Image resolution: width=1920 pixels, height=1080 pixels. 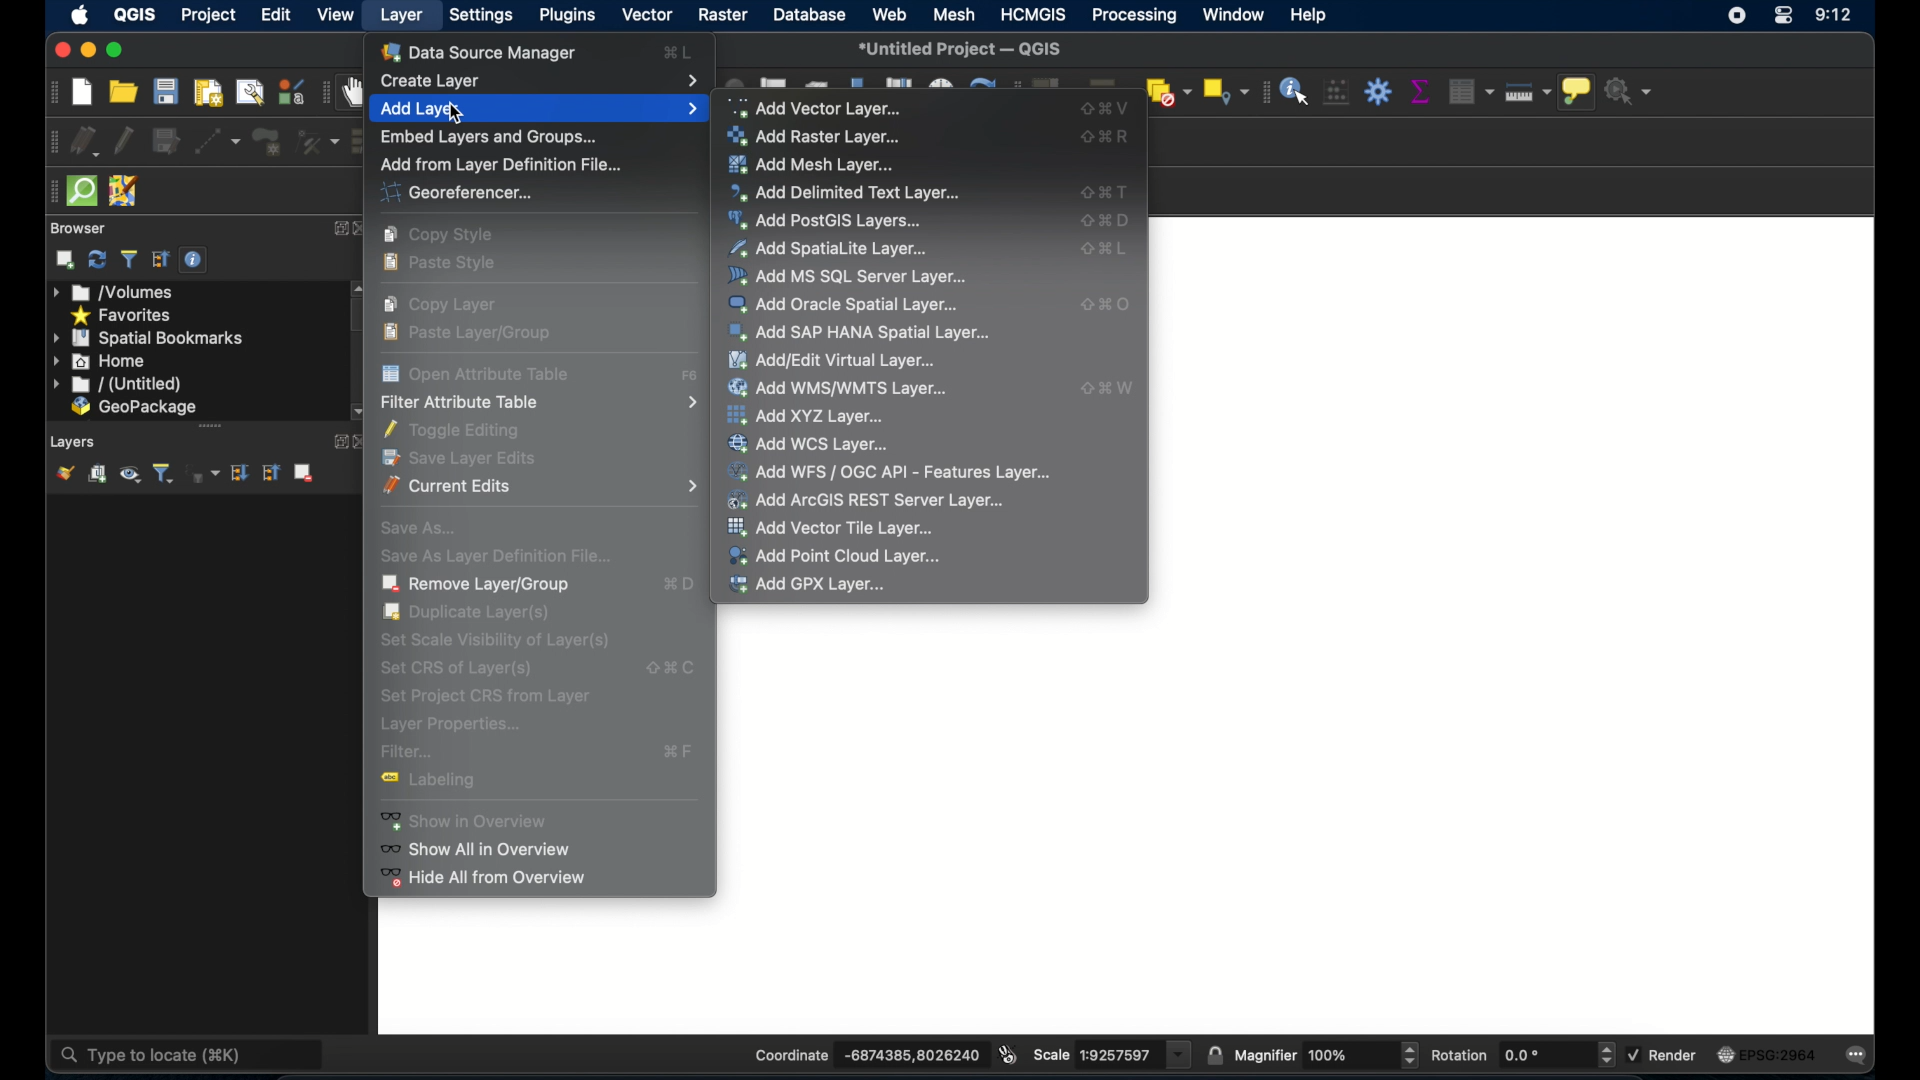 I want to click on rotation, so click(x=1523, y=1055).